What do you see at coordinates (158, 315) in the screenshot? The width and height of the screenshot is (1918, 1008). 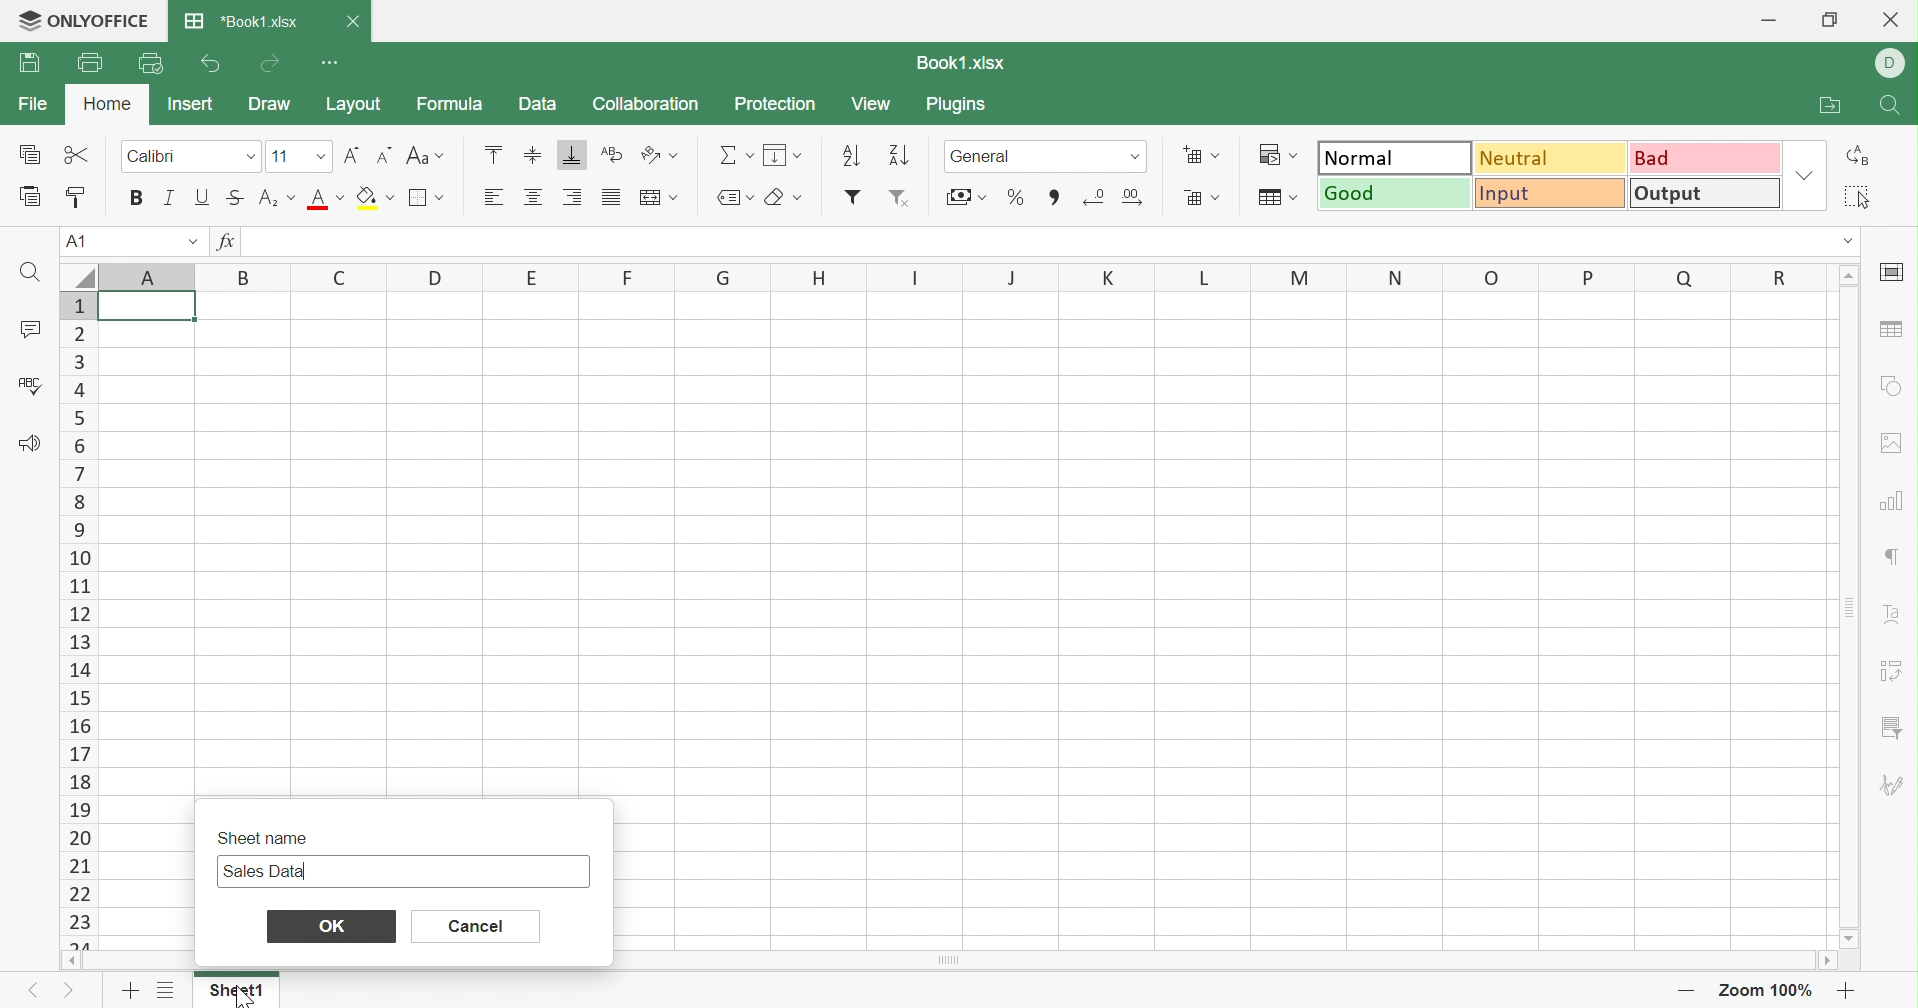 I see `cell A1 highlighted` at bounding box center [158, 315].